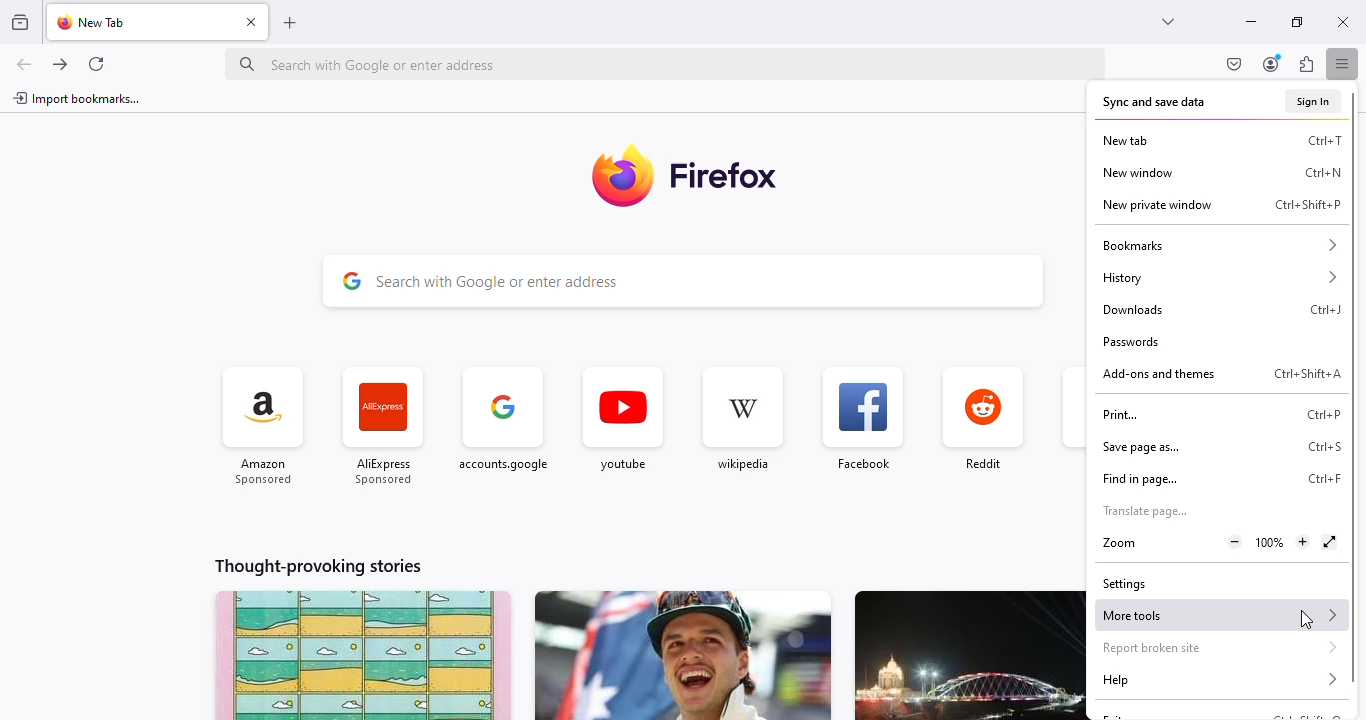 The width and height of the screenshot is (1366, 720). I want to click on sync and save data, so click(1154, 102).